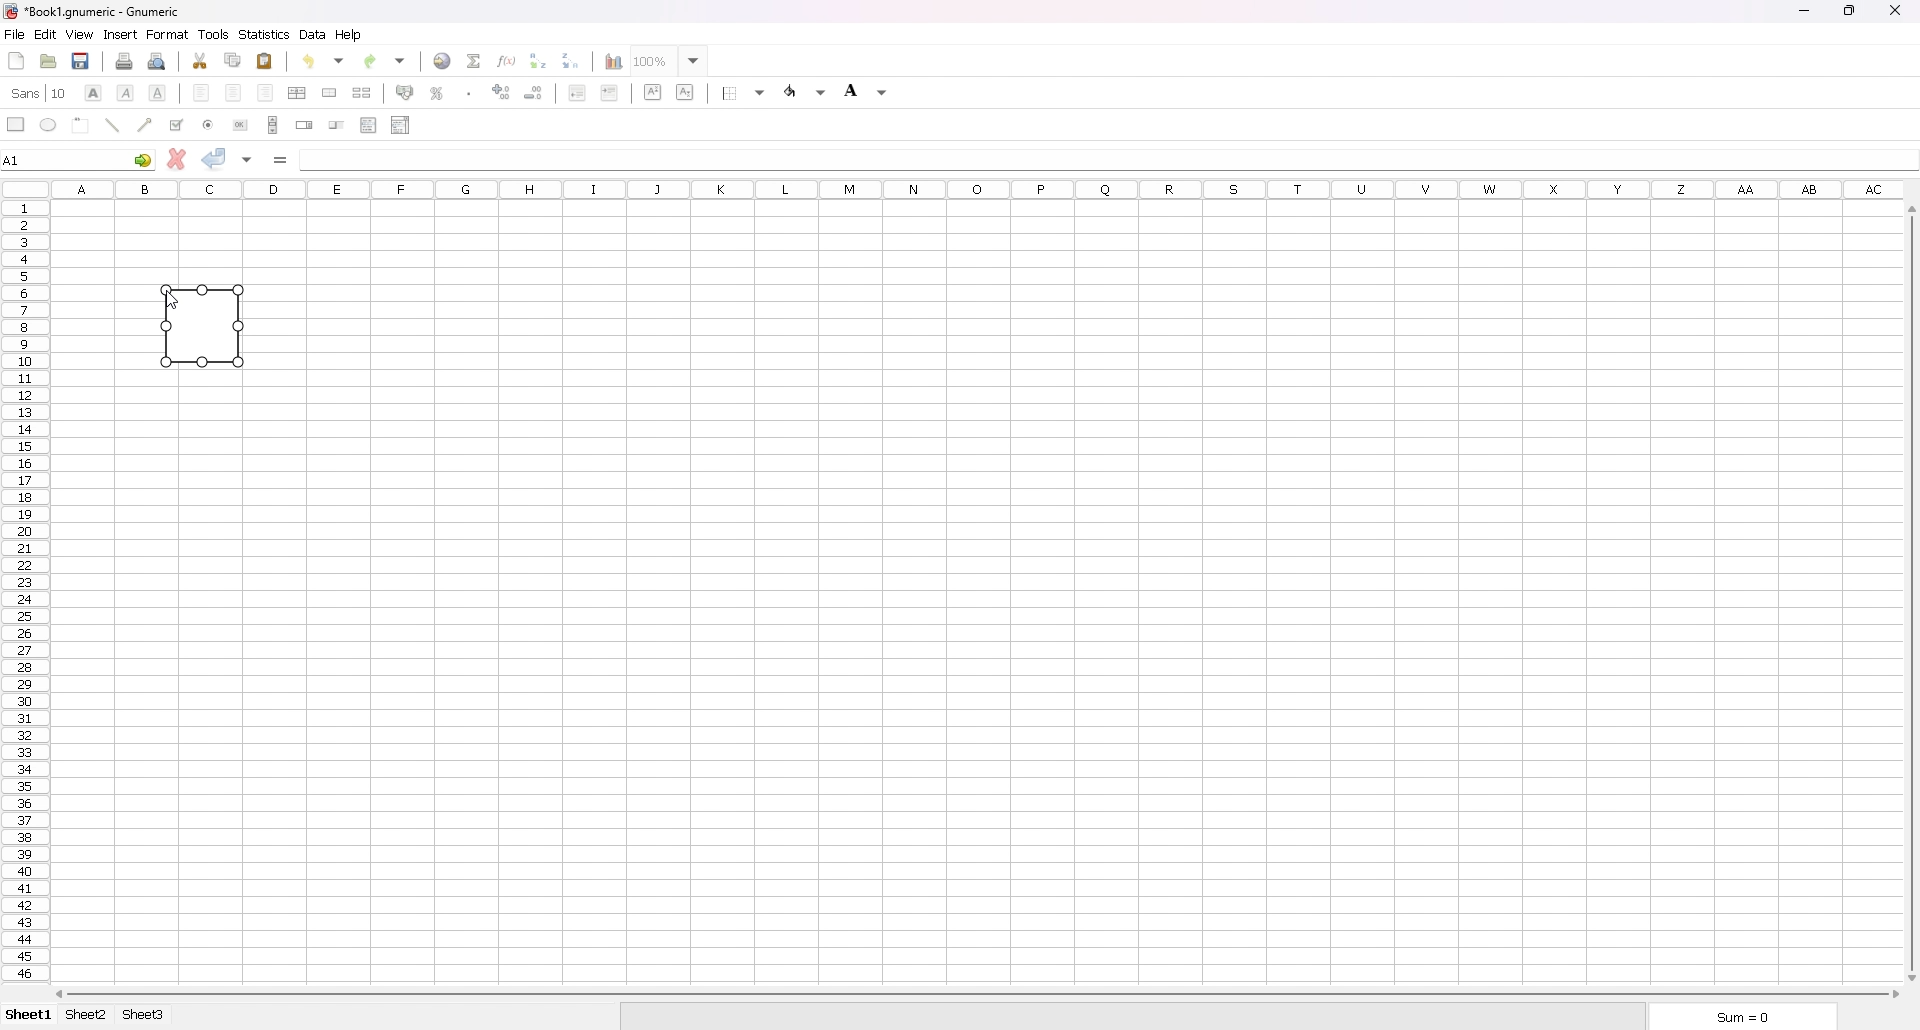 This screenshot has height=1030, width=1920. I want to click on cut, so click(201, 61).